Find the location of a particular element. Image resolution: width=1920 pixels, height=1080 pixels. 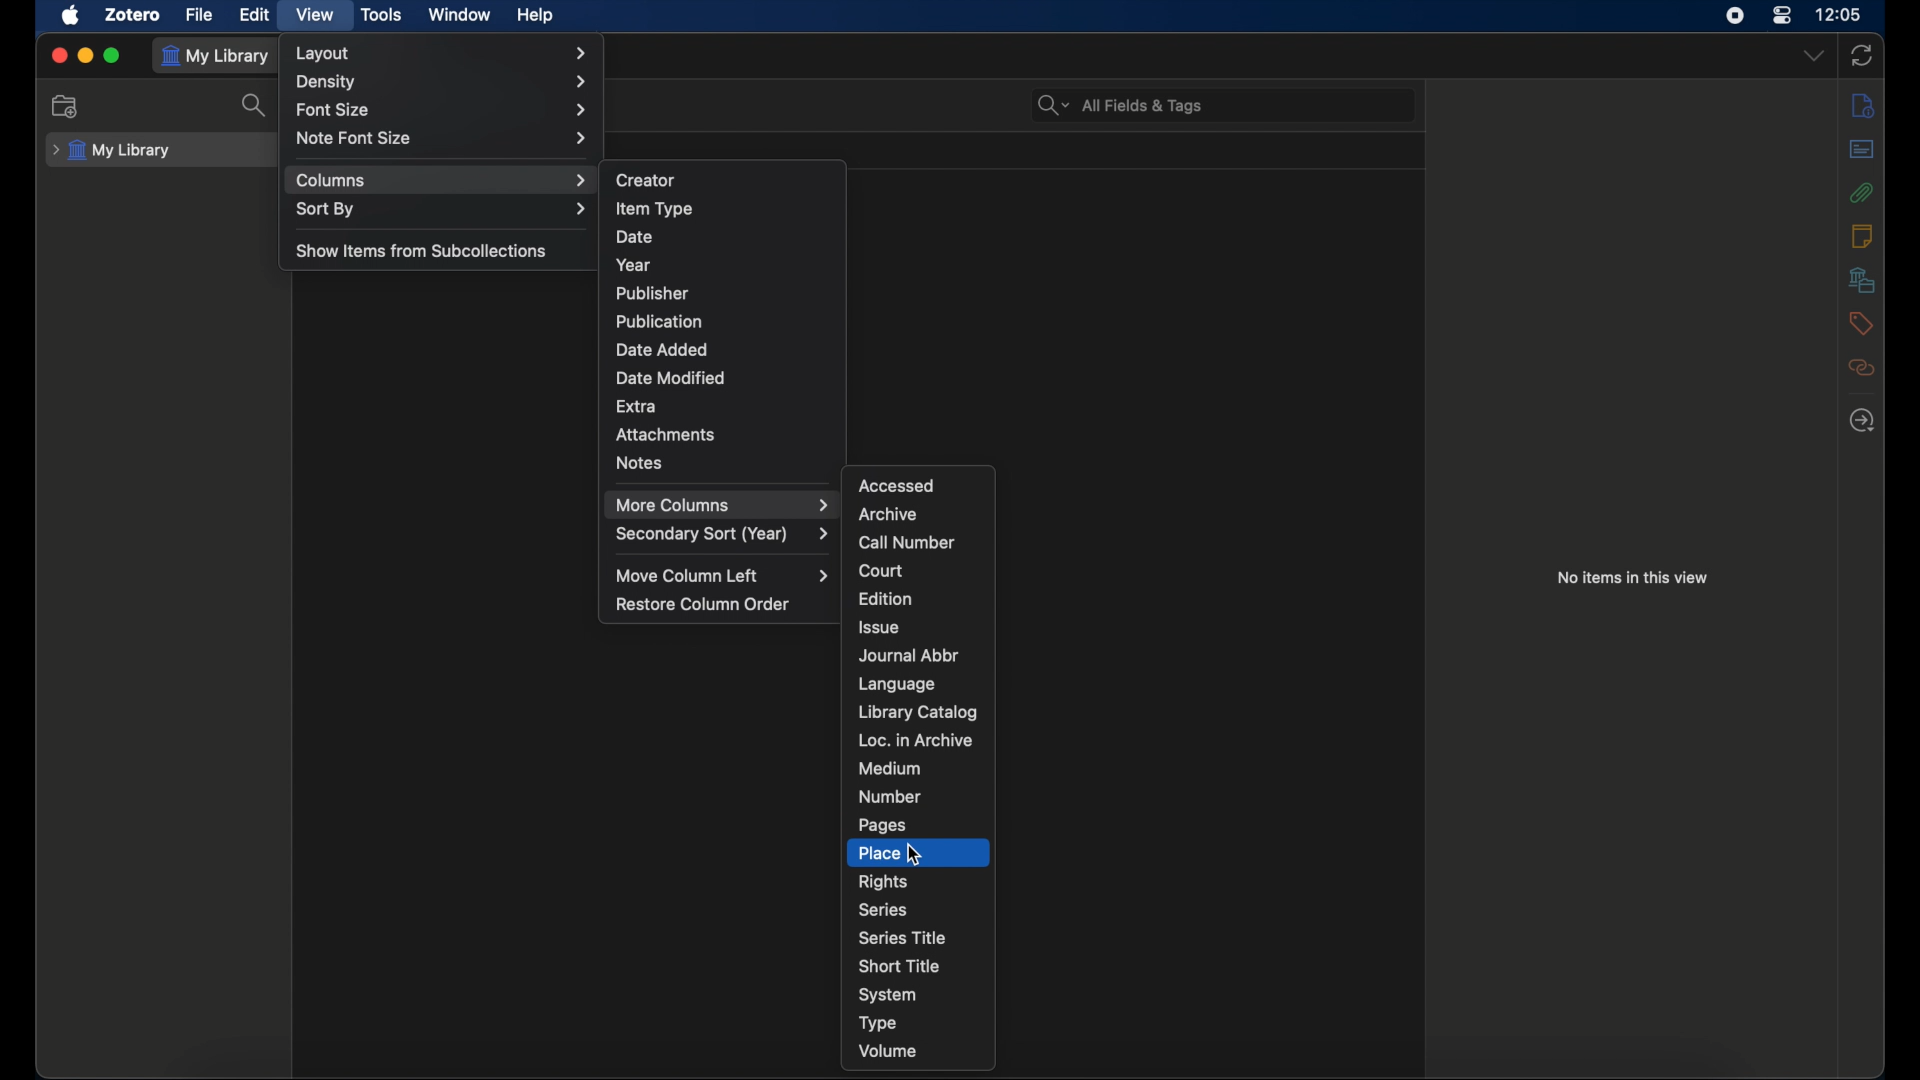

maximize is located at coordinates (114, 56).